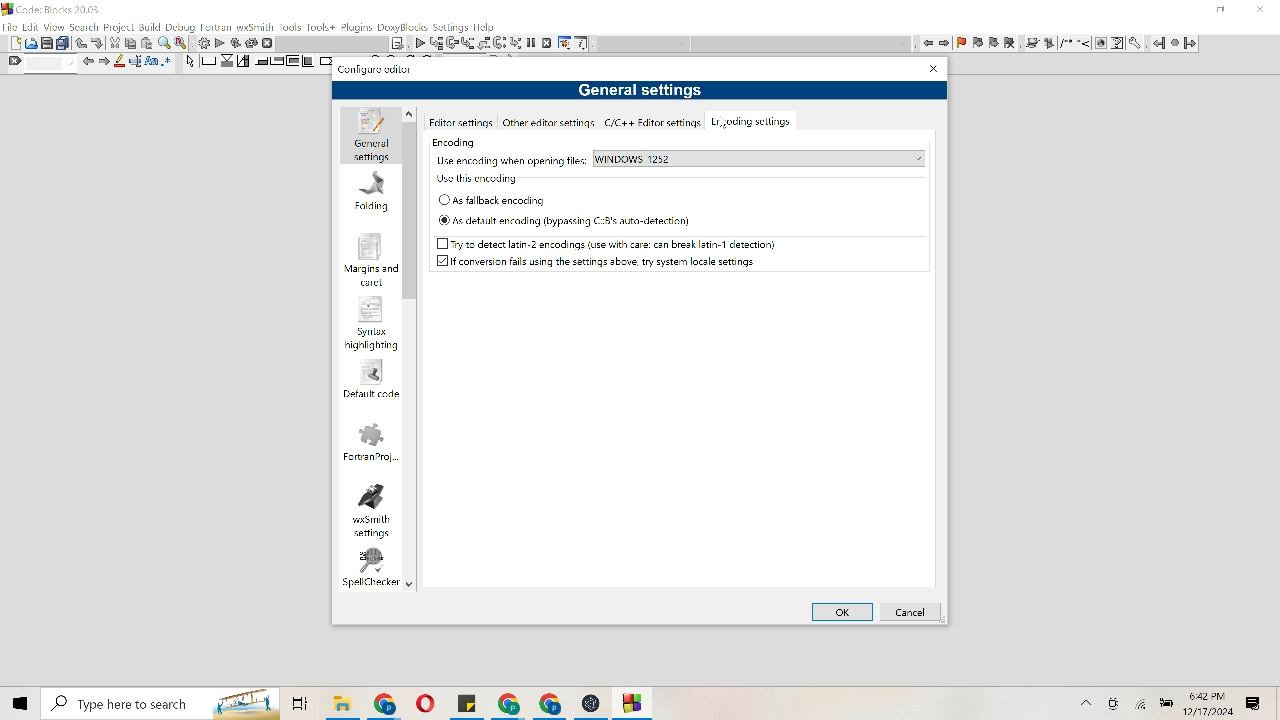  What do you see at coordinates (986, 43) in the screenshot?
I see `flag item` at bounding box center [986, 43].